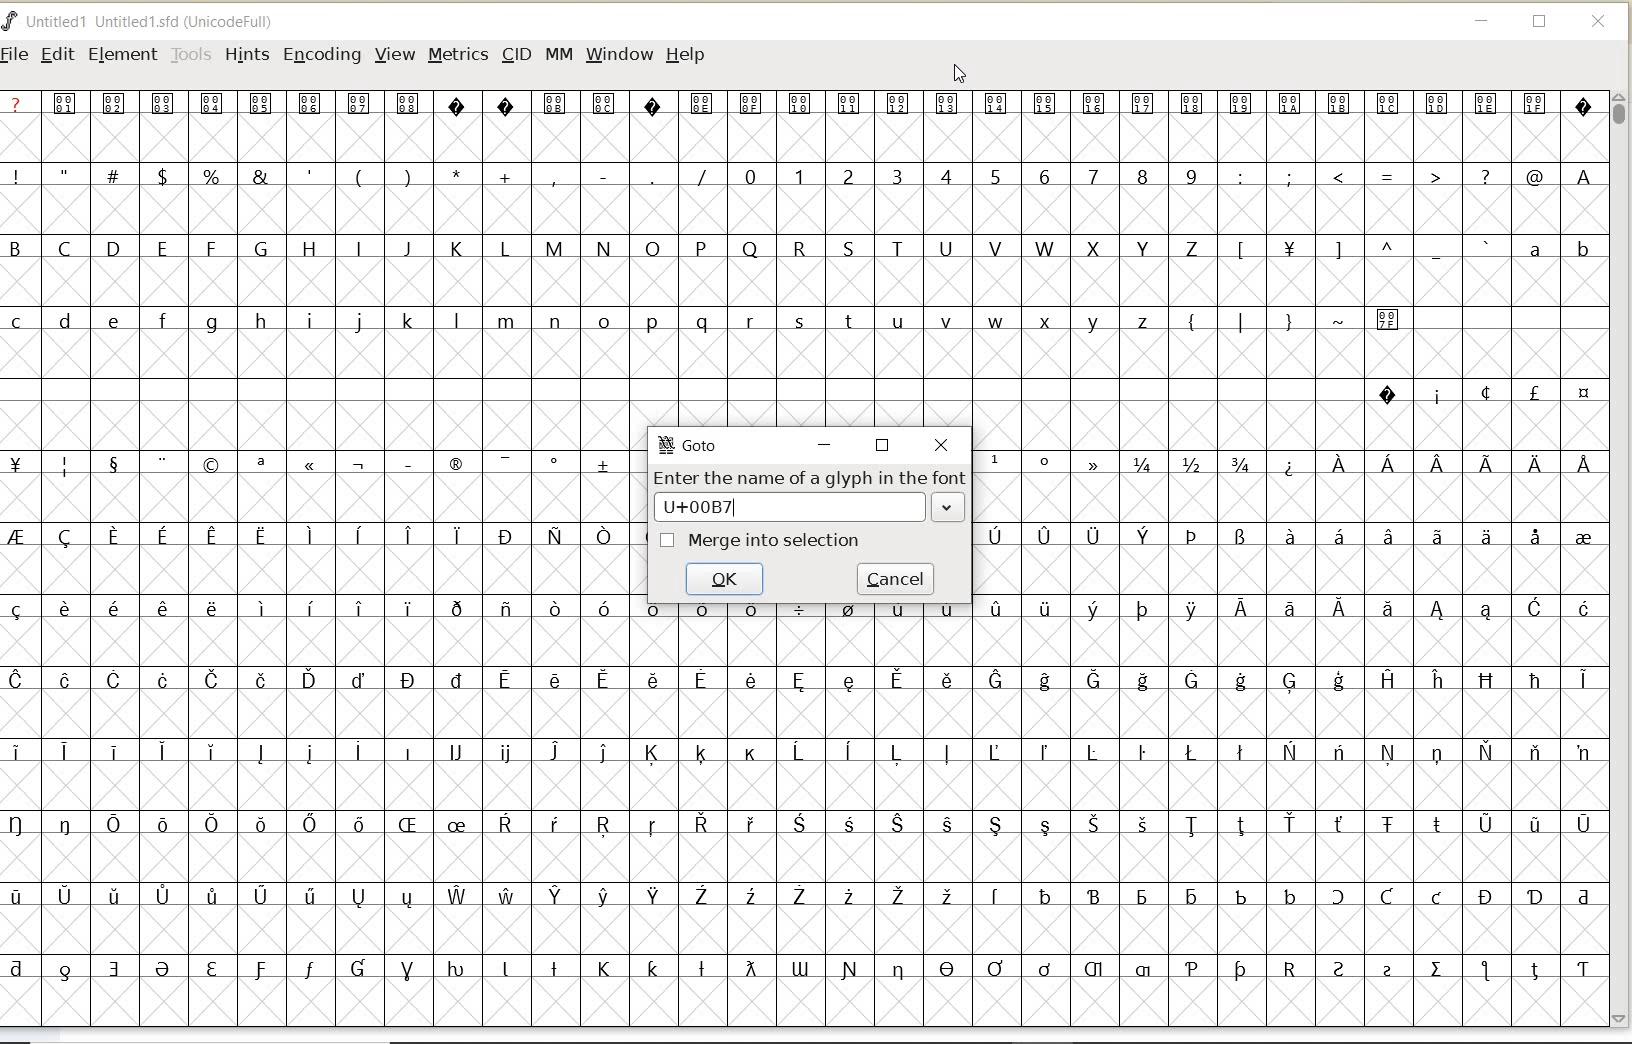 This screenshot has width=1632, height=1044. I want to click on uppercase letters, so click(608, 248).